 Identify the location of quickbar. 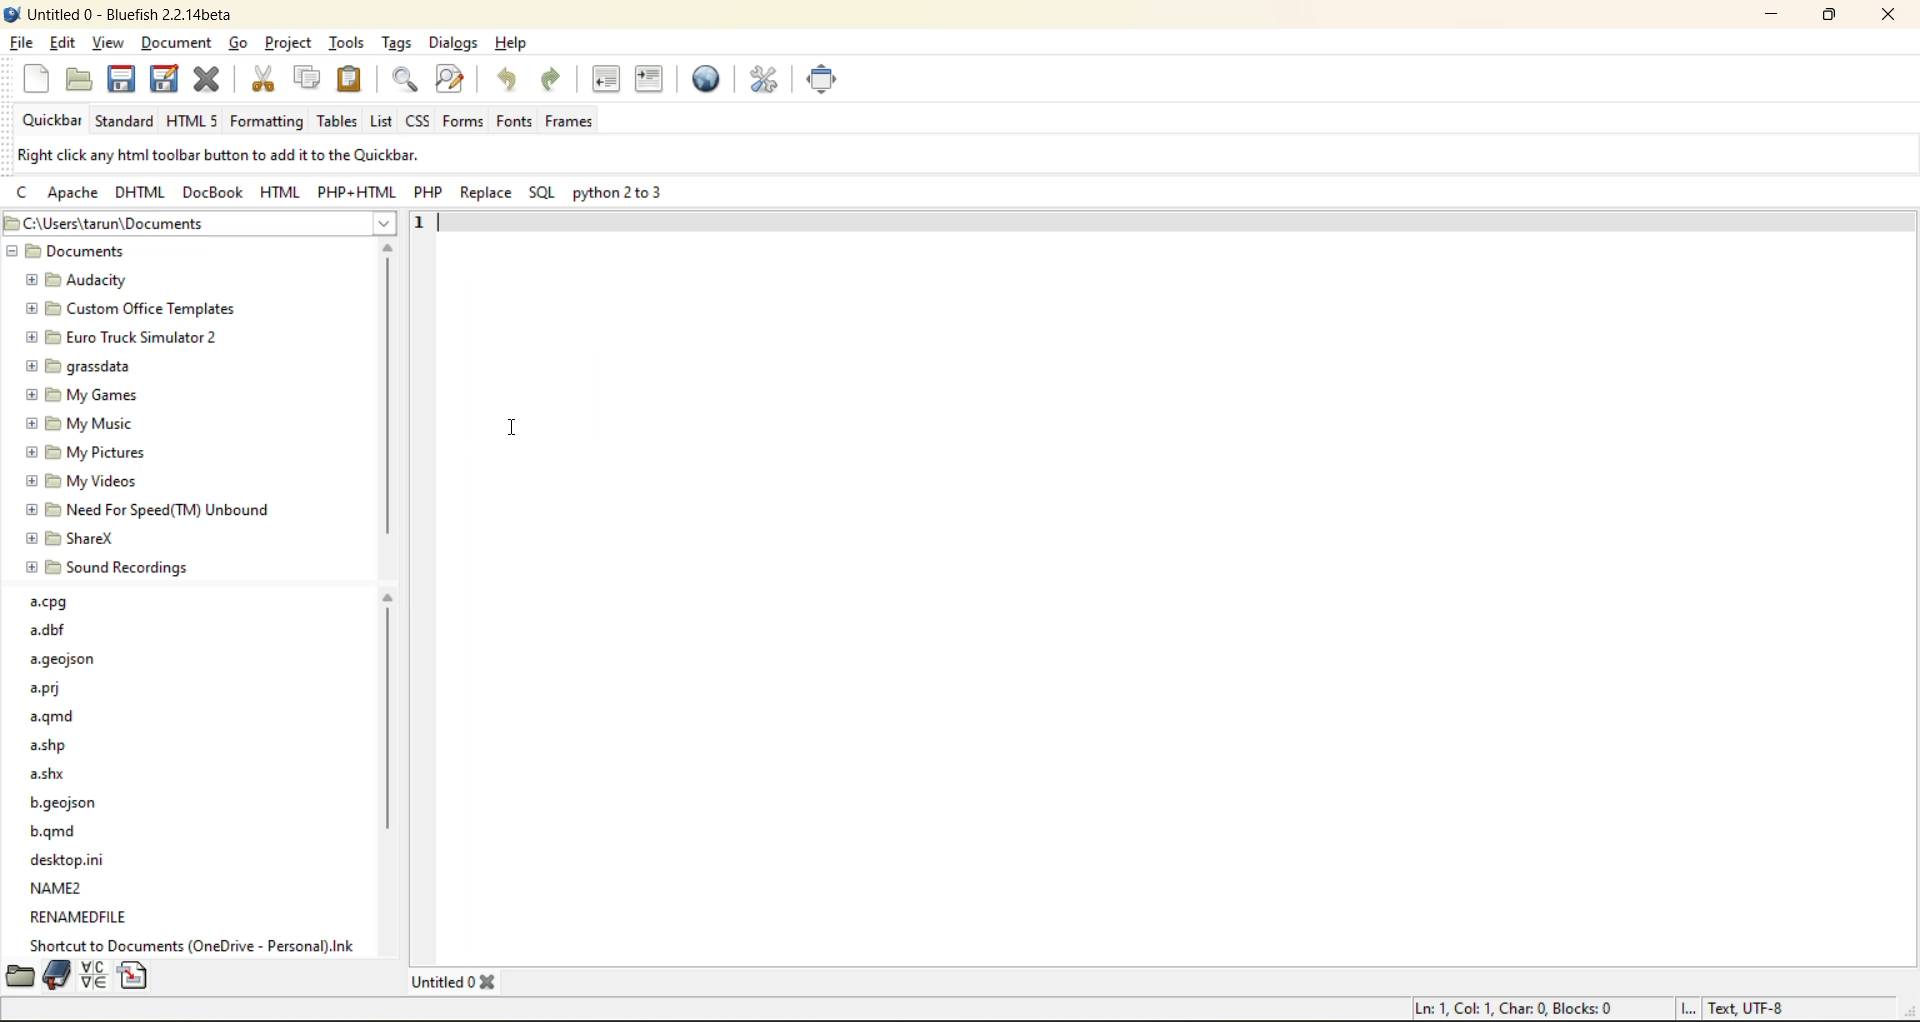
(52, 119).